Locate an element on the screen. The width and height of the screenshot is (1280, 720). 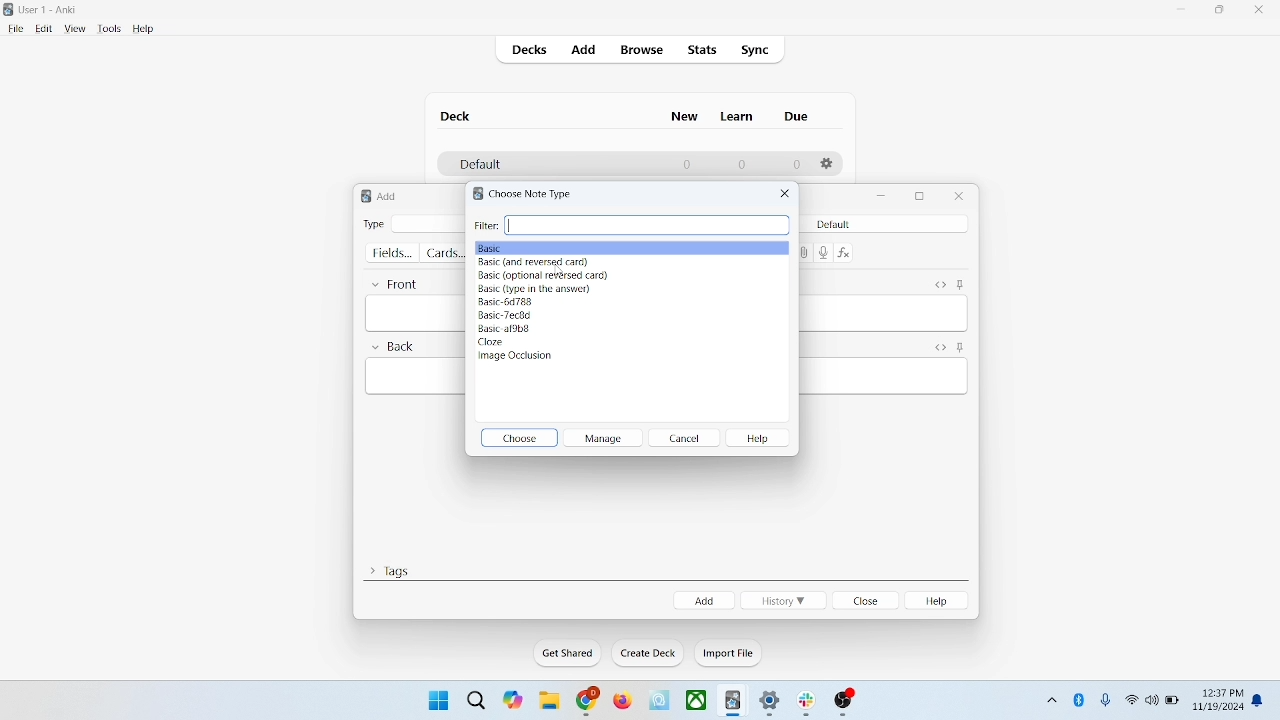
folder is located at coordinates (548, 702).